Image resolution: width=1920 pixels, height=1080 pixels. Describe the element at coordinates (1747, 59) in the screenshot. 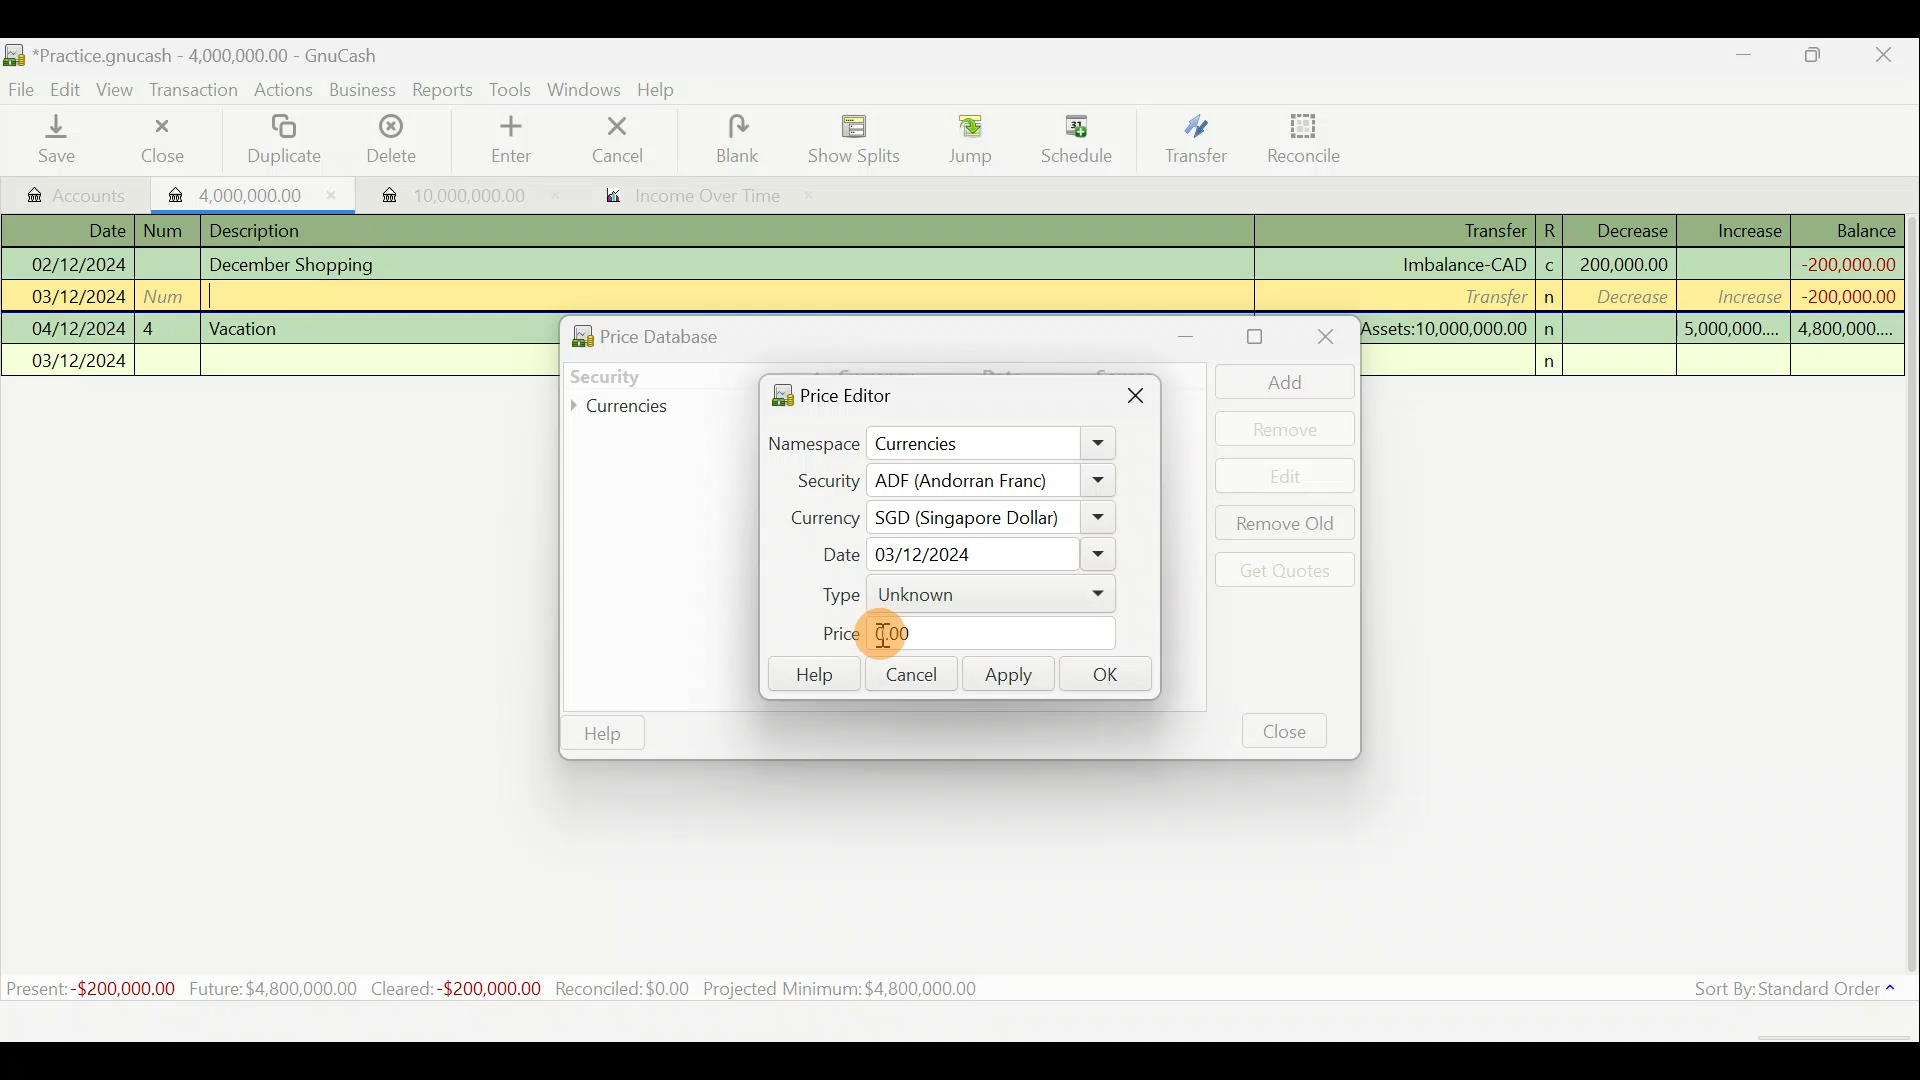

I see `Minimise` at that location.